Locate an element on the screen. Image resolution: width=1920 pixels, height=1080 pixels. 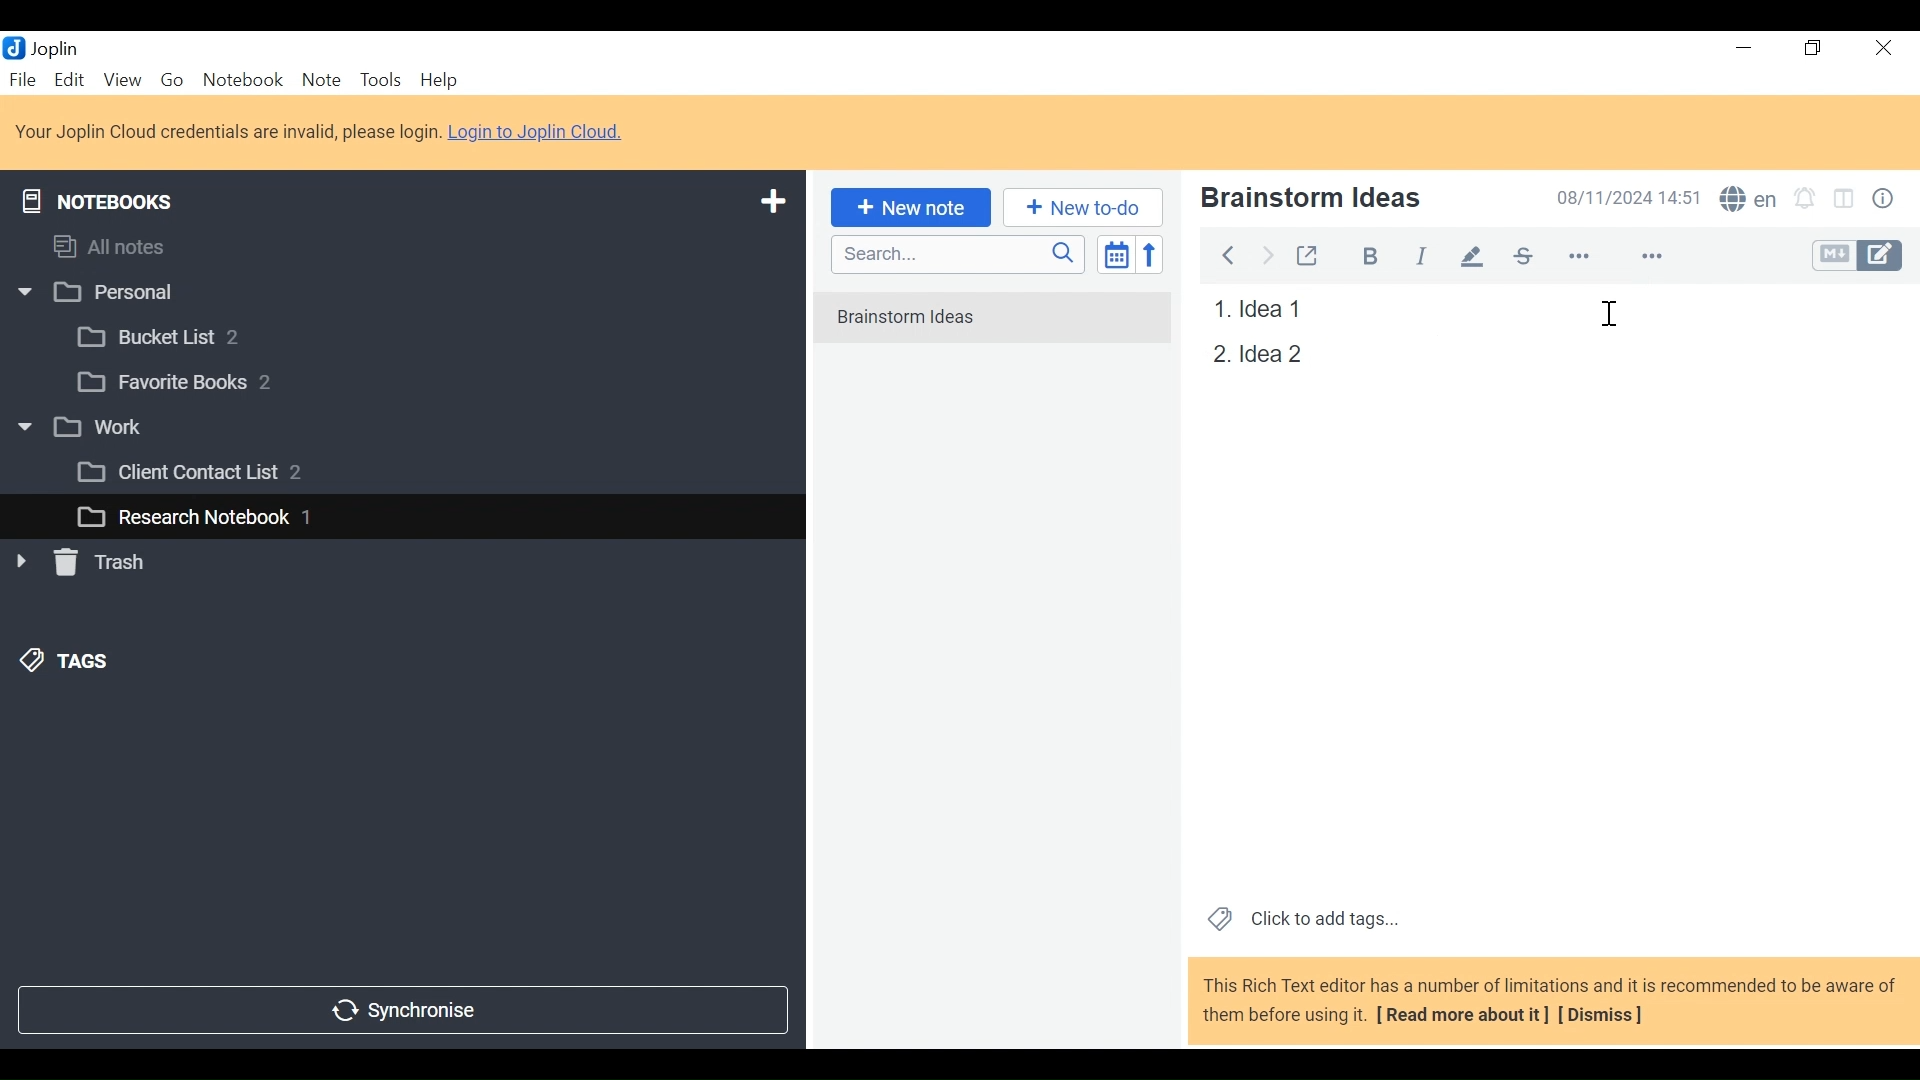
Date and Time is located at coordinates (1623, 197).